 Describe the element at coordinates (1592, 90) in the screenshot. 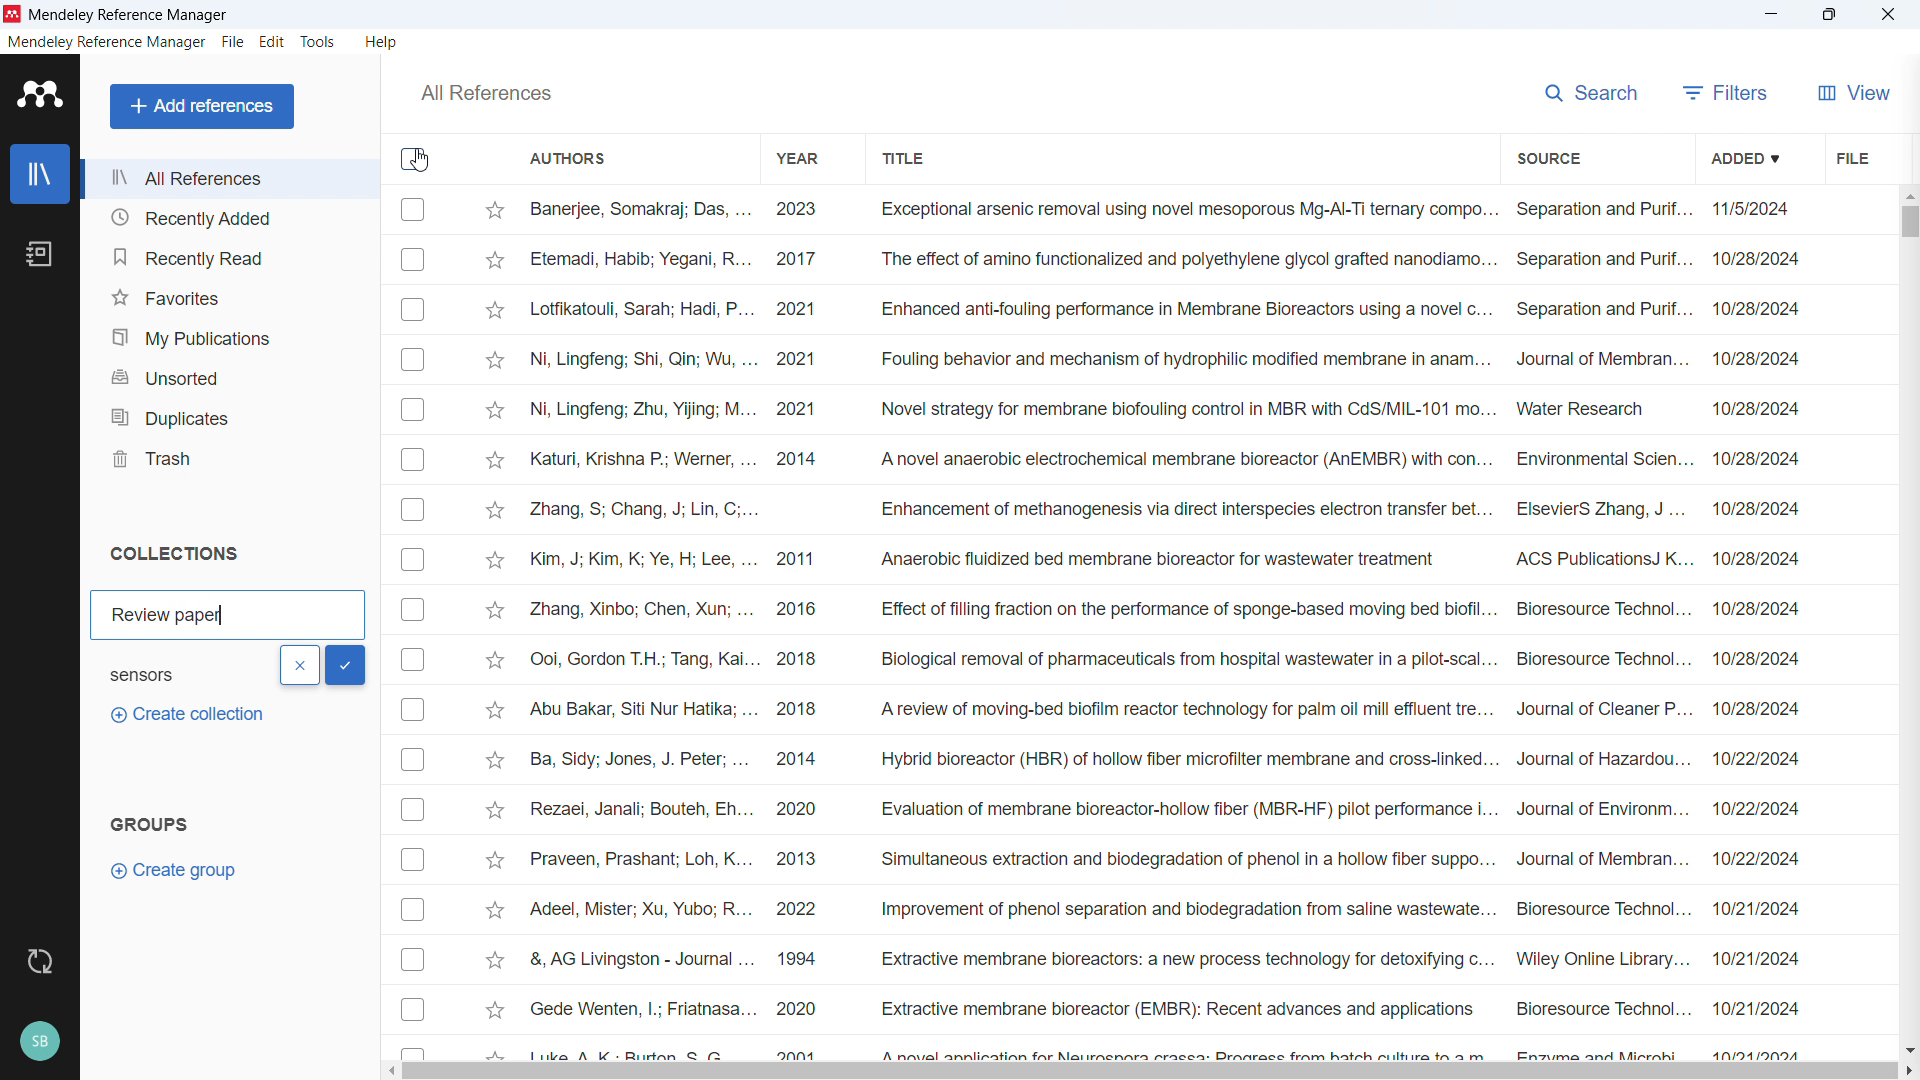

I see `Search ` at that location.